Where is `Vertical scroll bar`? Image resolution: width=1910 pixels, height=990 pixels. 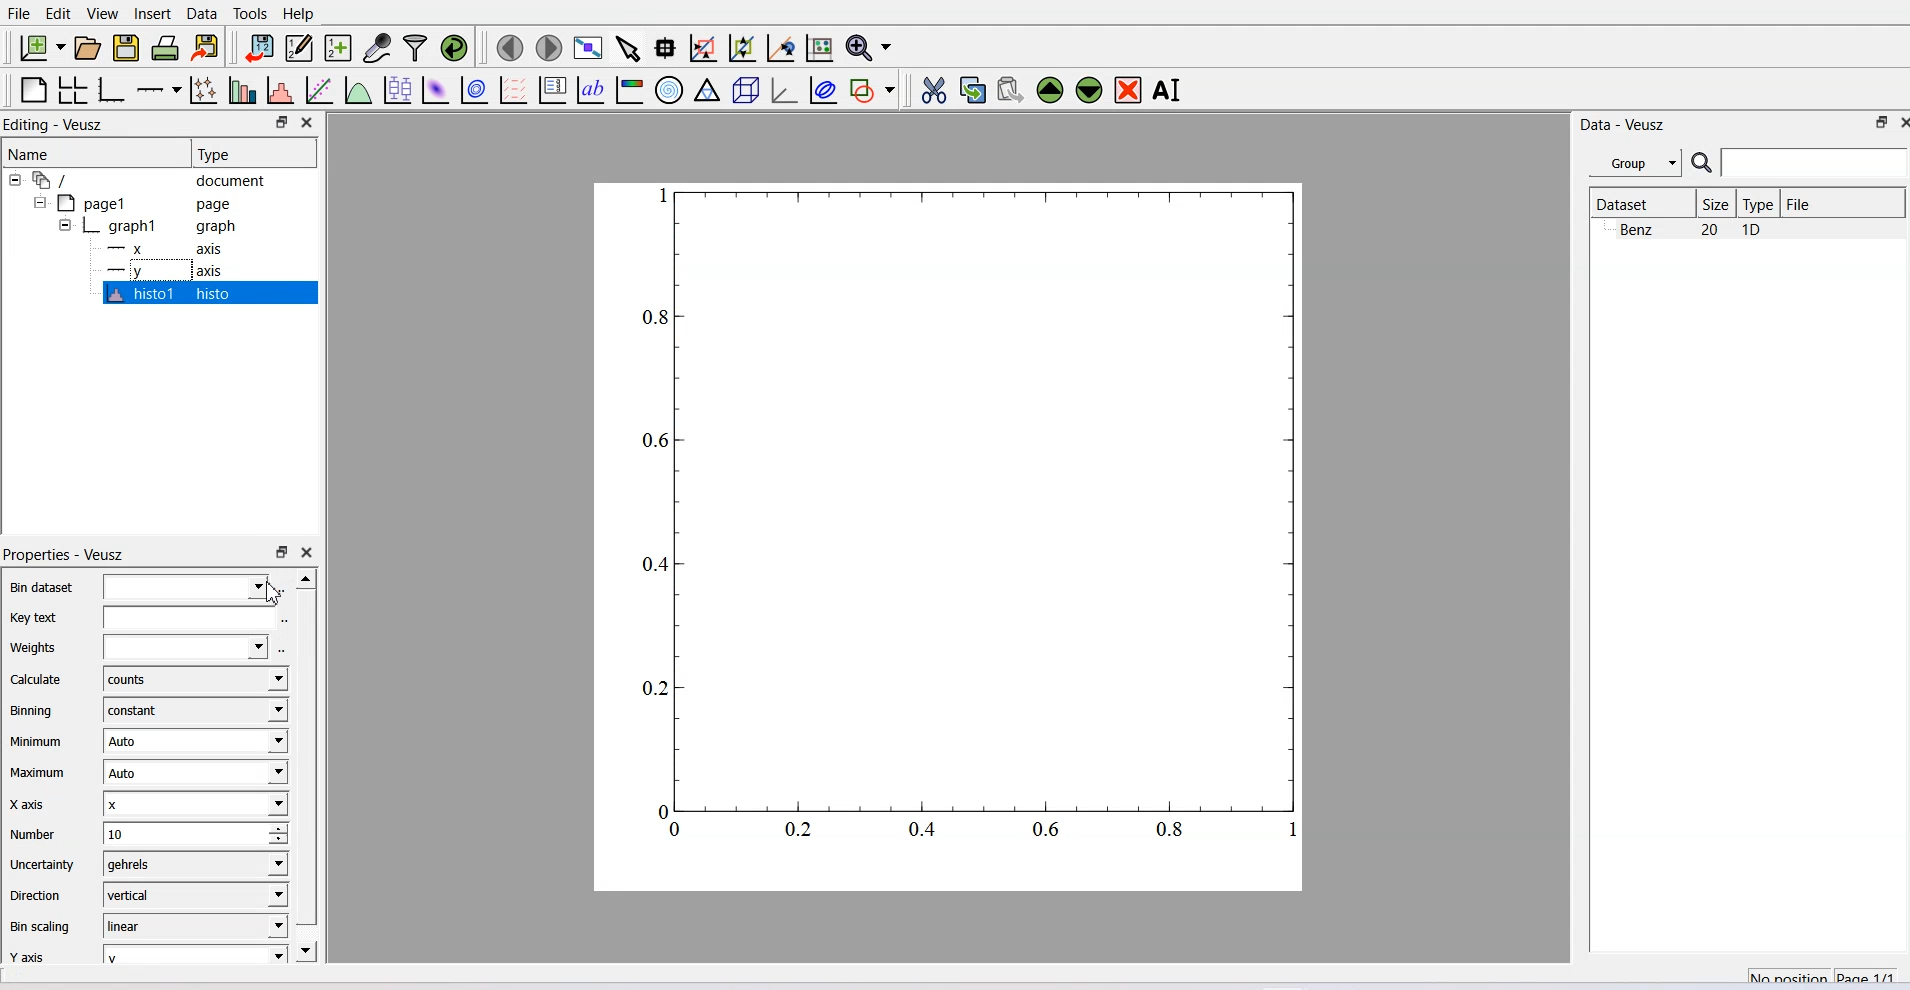
Vertical scroll bar is located at coordinates (307, 756).